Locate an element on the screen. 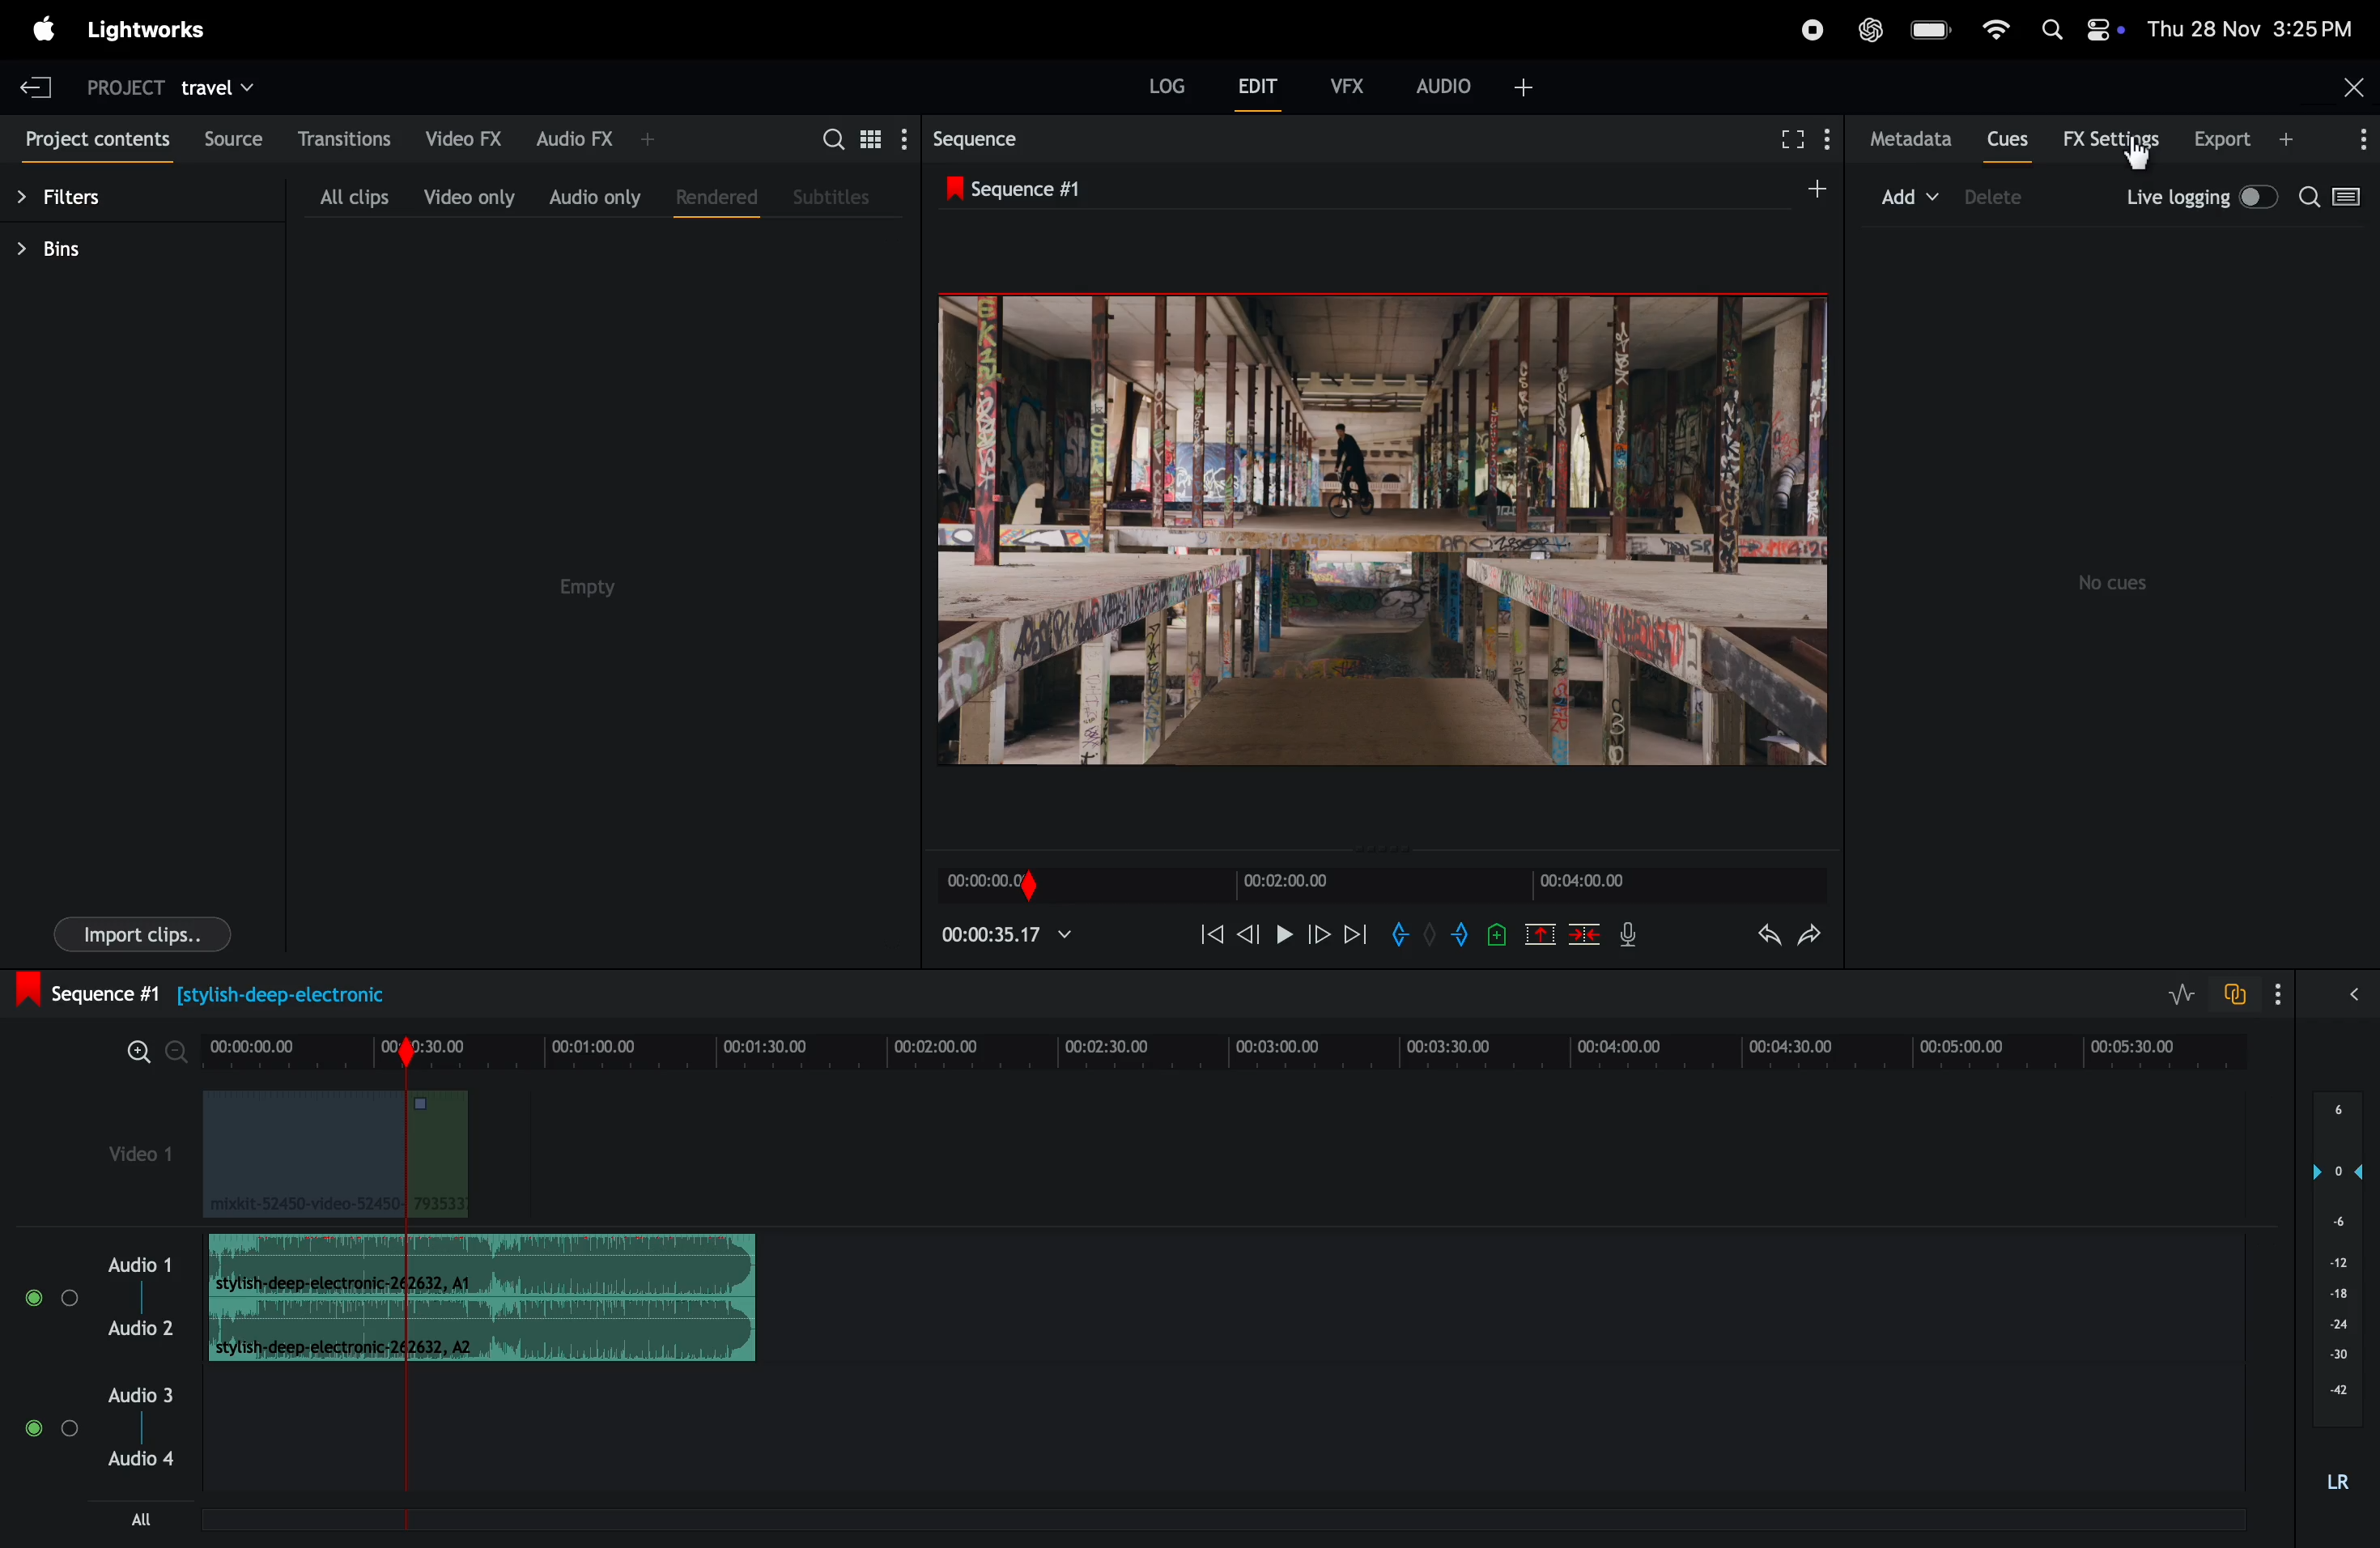  all is located at coordinates (122, 1520).